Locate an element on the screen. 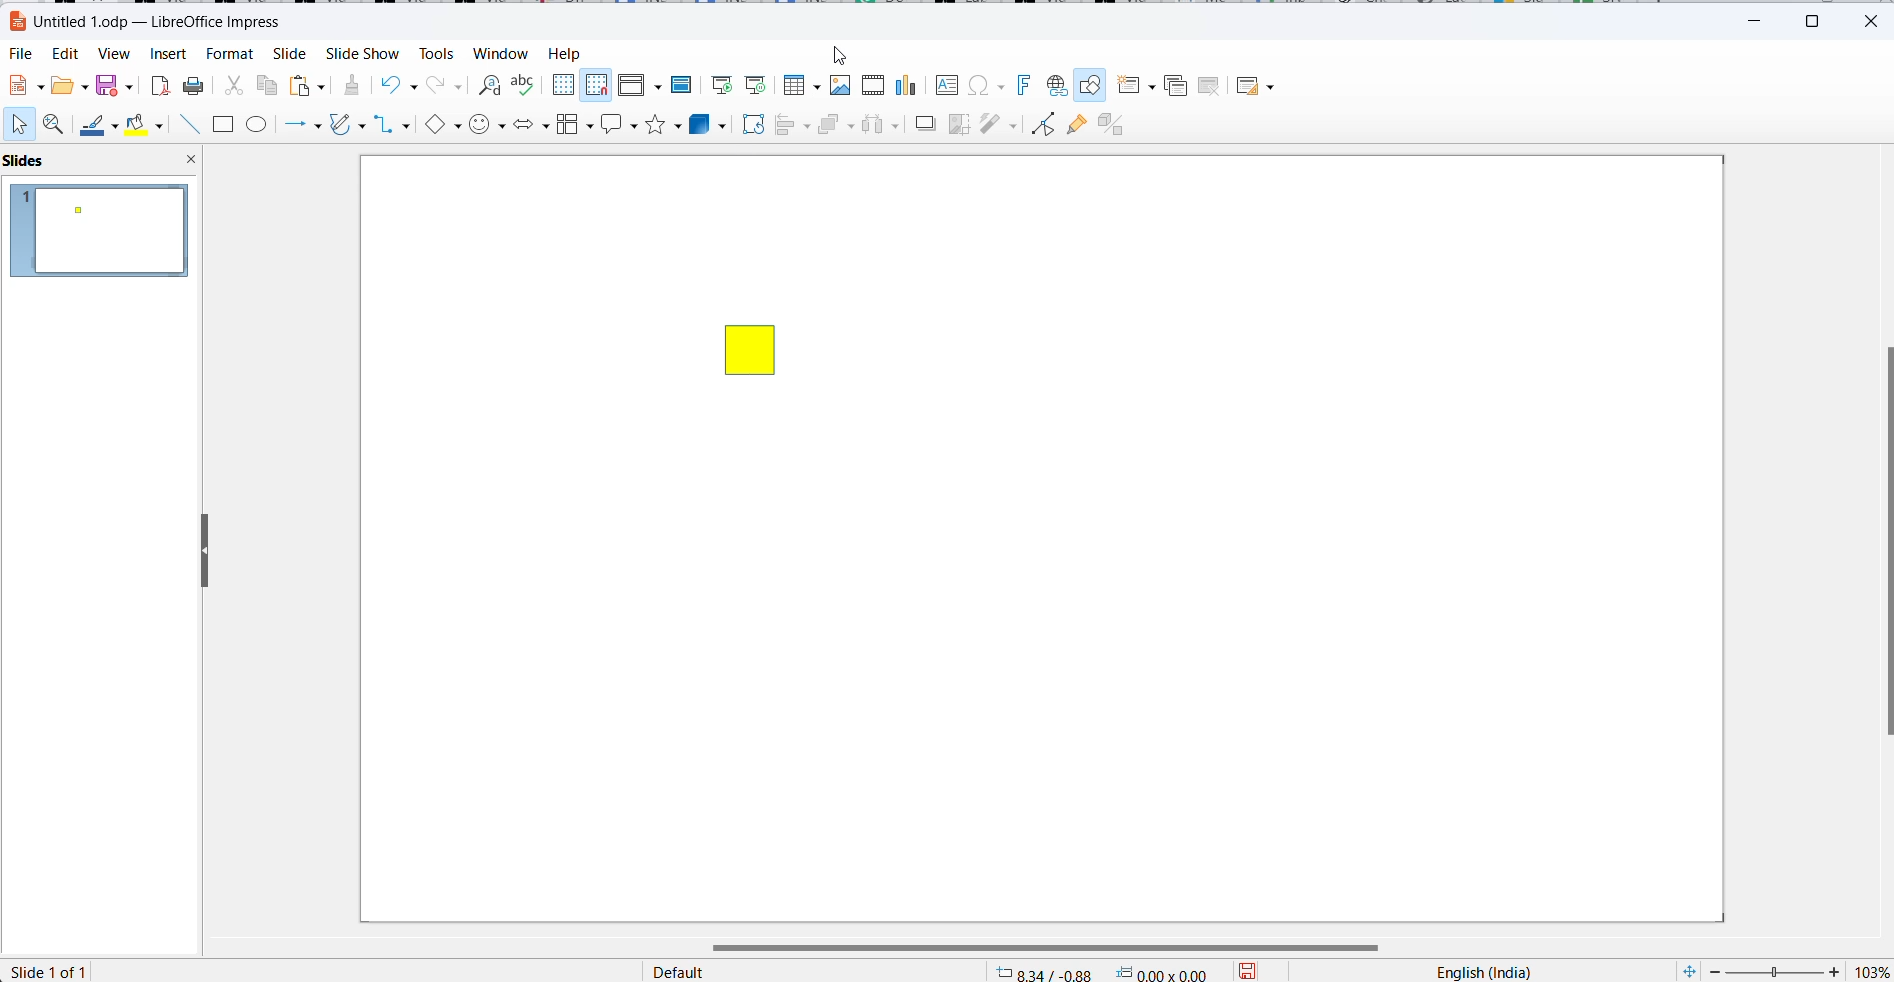 Image resolution: width=1894 pixels, height=982 pixels. scroll bar is located at coordinates (1882, 542).